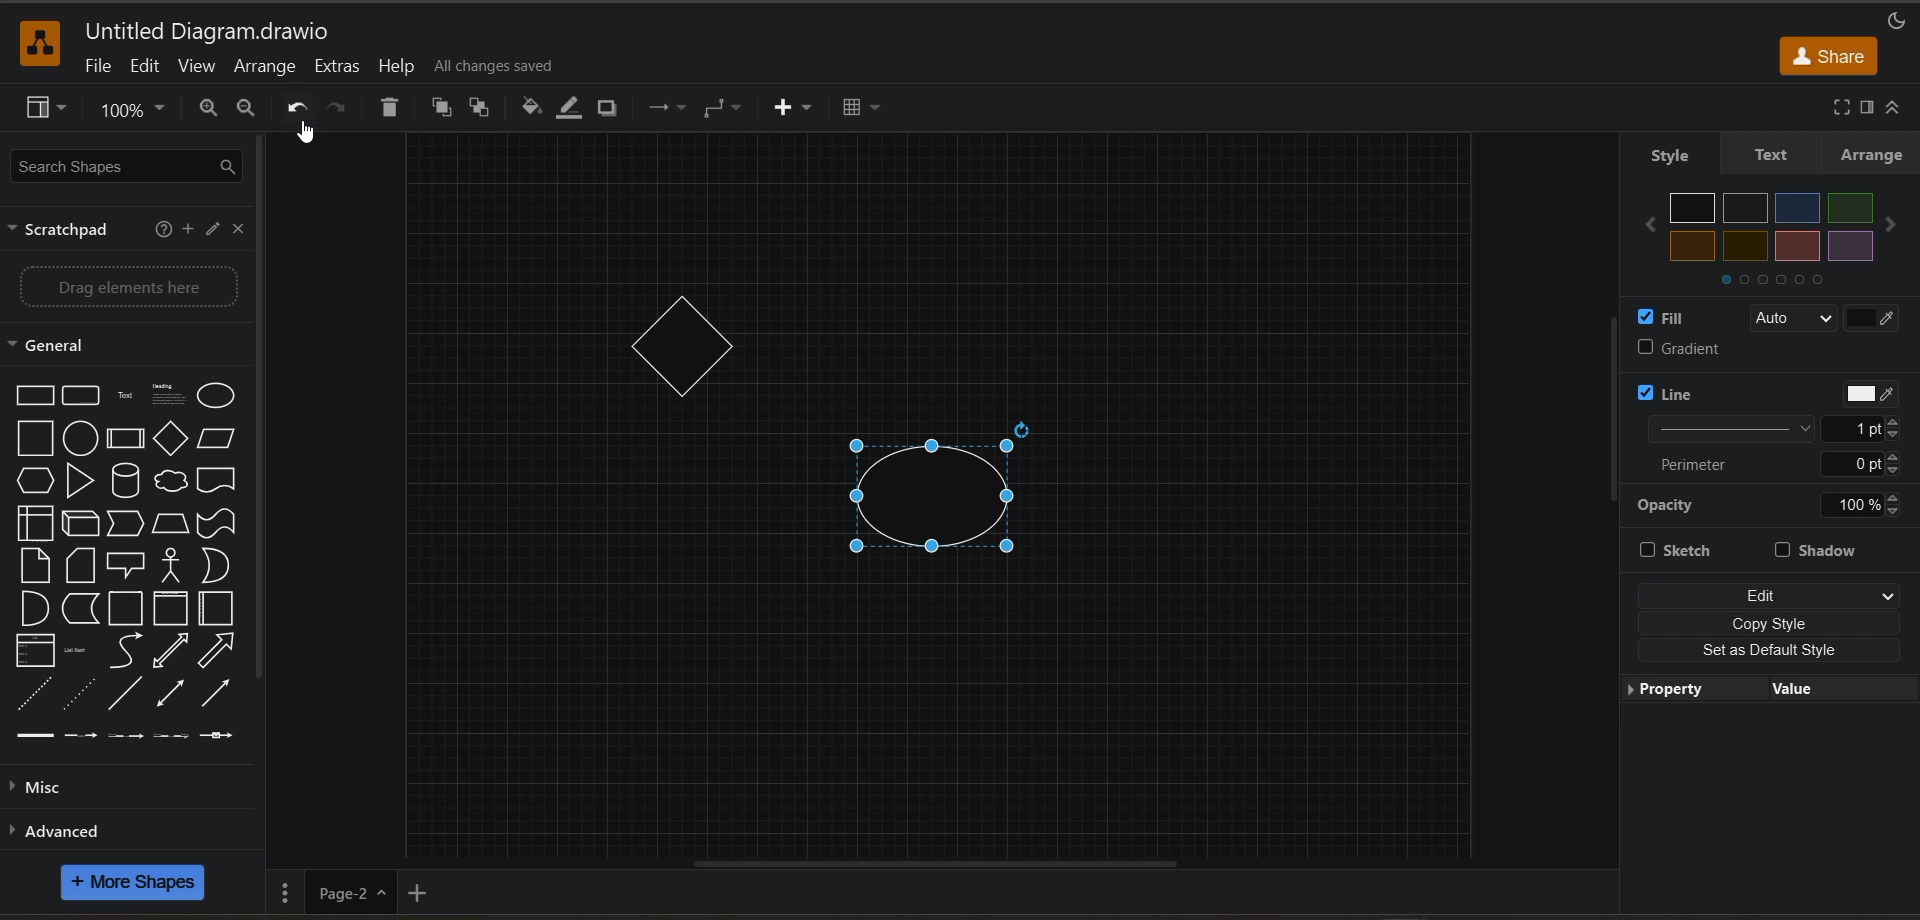 The image size is (1920, 920). I want to click on general, so click(64, 344).